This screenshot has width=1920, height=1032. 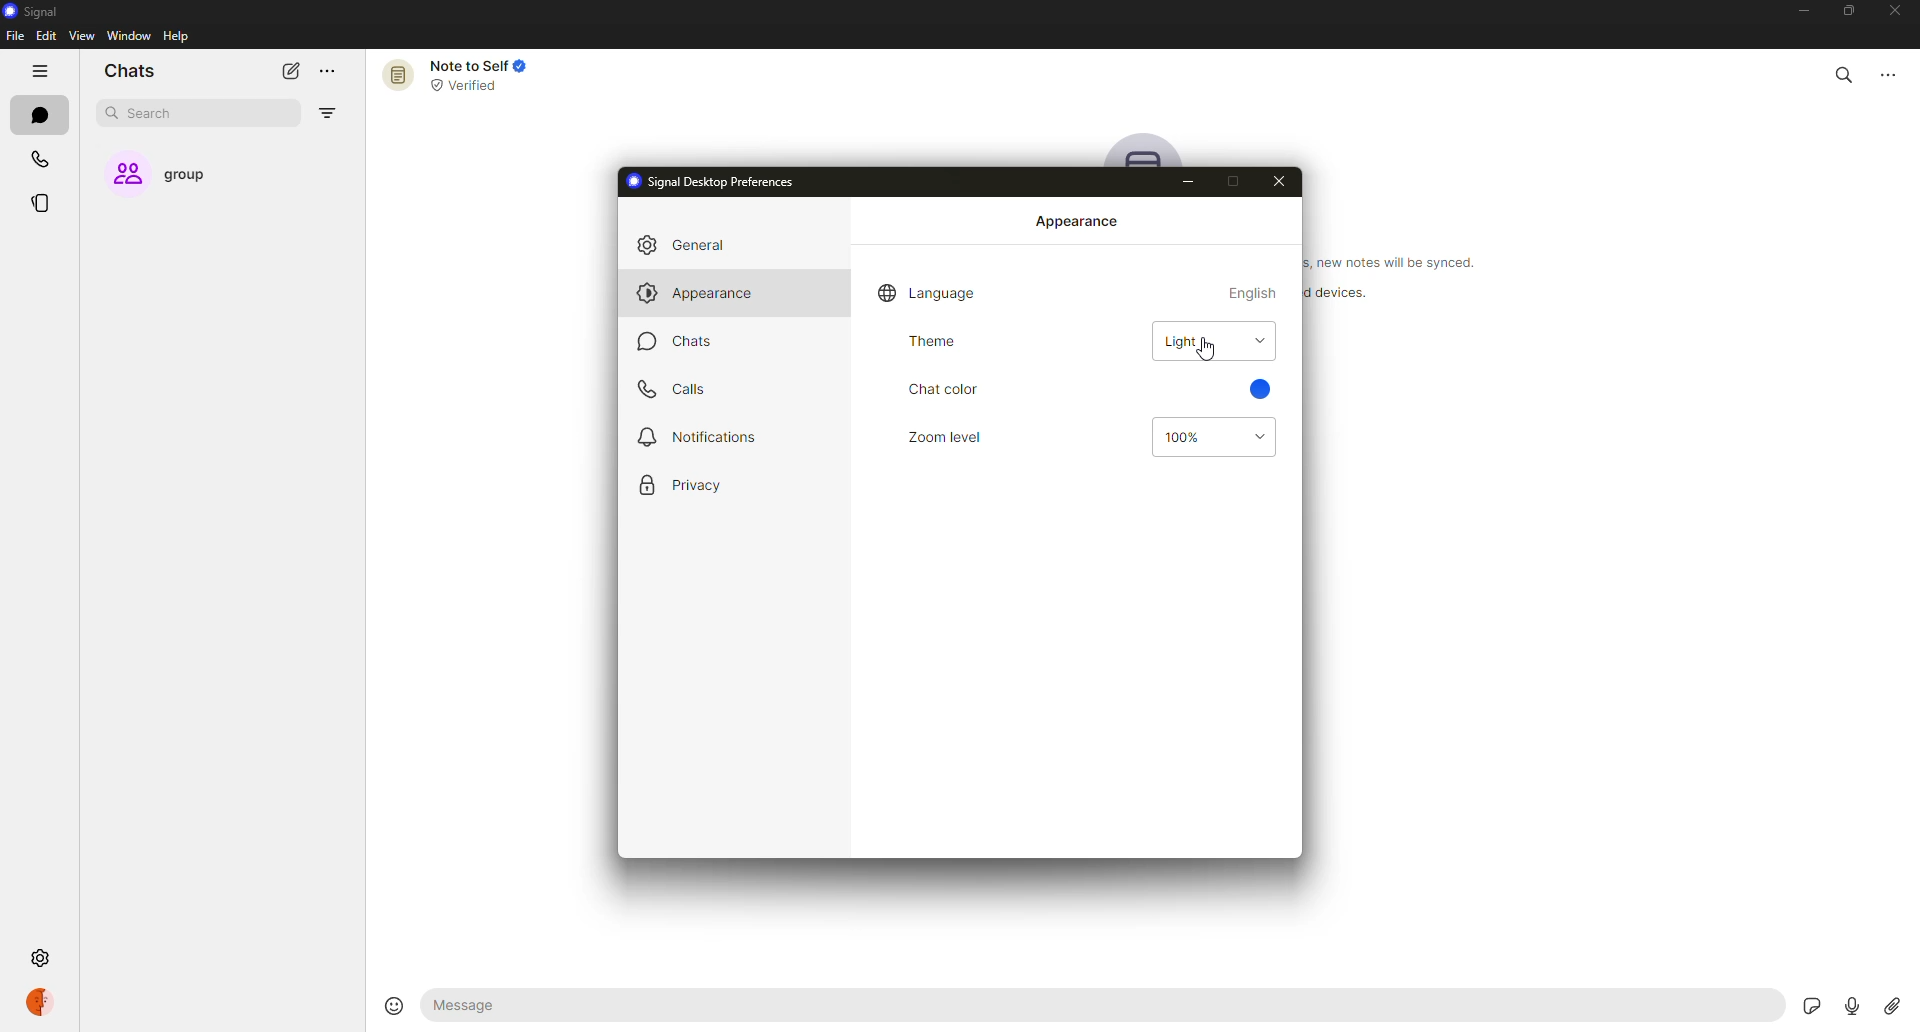 I want to click on profile, so click(x=44, y=1007).